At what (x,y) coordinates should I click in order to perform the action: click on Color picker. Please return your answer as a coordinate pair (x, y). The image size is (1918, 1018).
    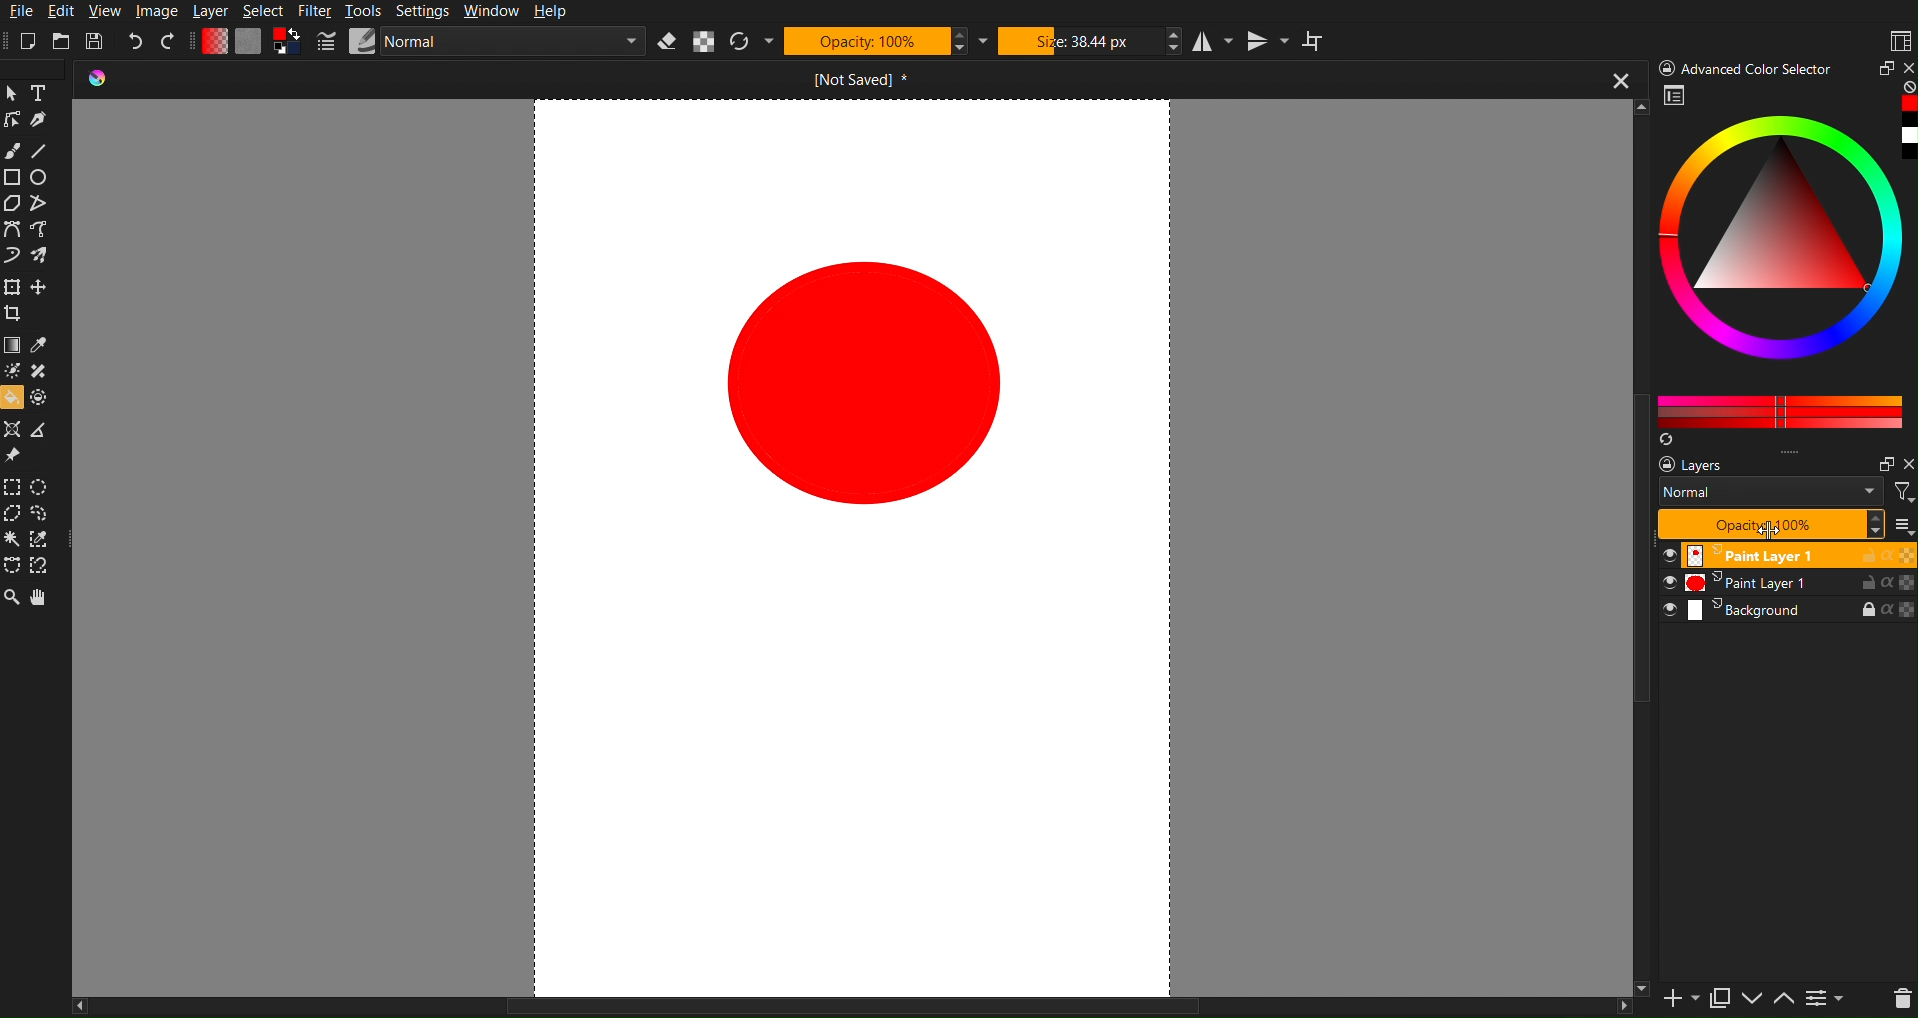
    Looking at the image, I should click on (1787, 243).